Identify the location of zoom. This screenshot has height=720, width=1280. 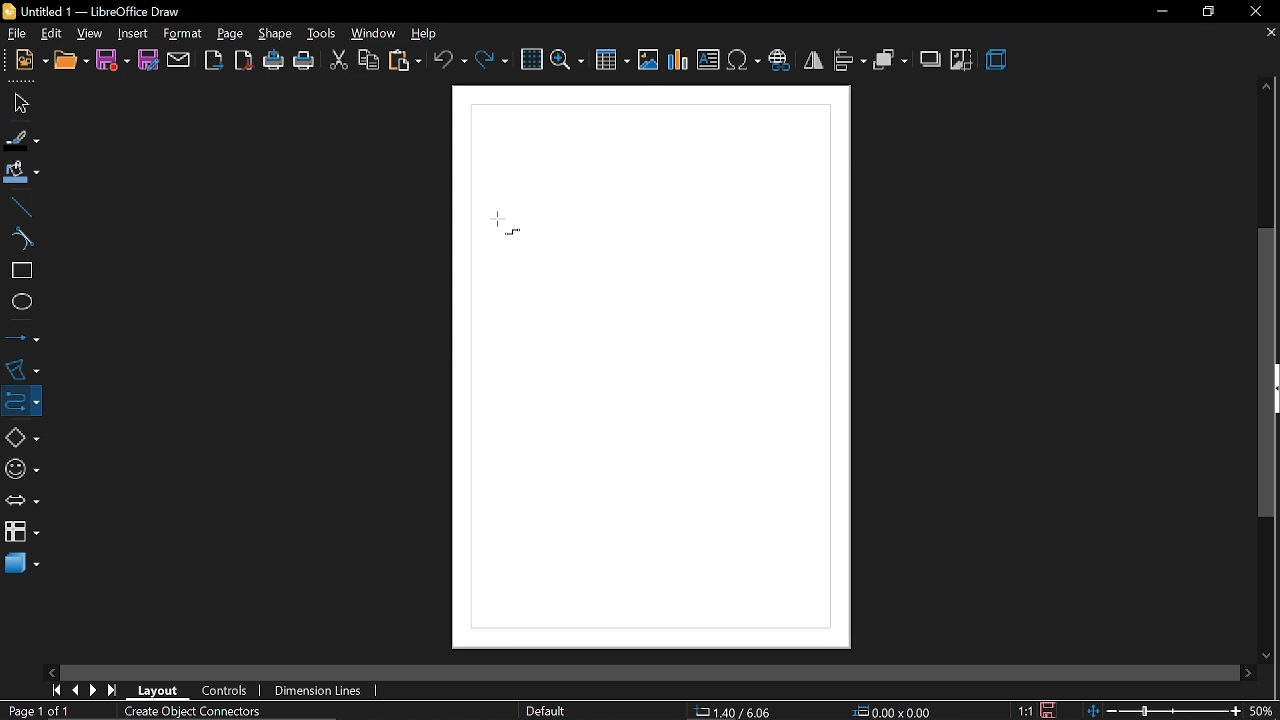
(567, 60).